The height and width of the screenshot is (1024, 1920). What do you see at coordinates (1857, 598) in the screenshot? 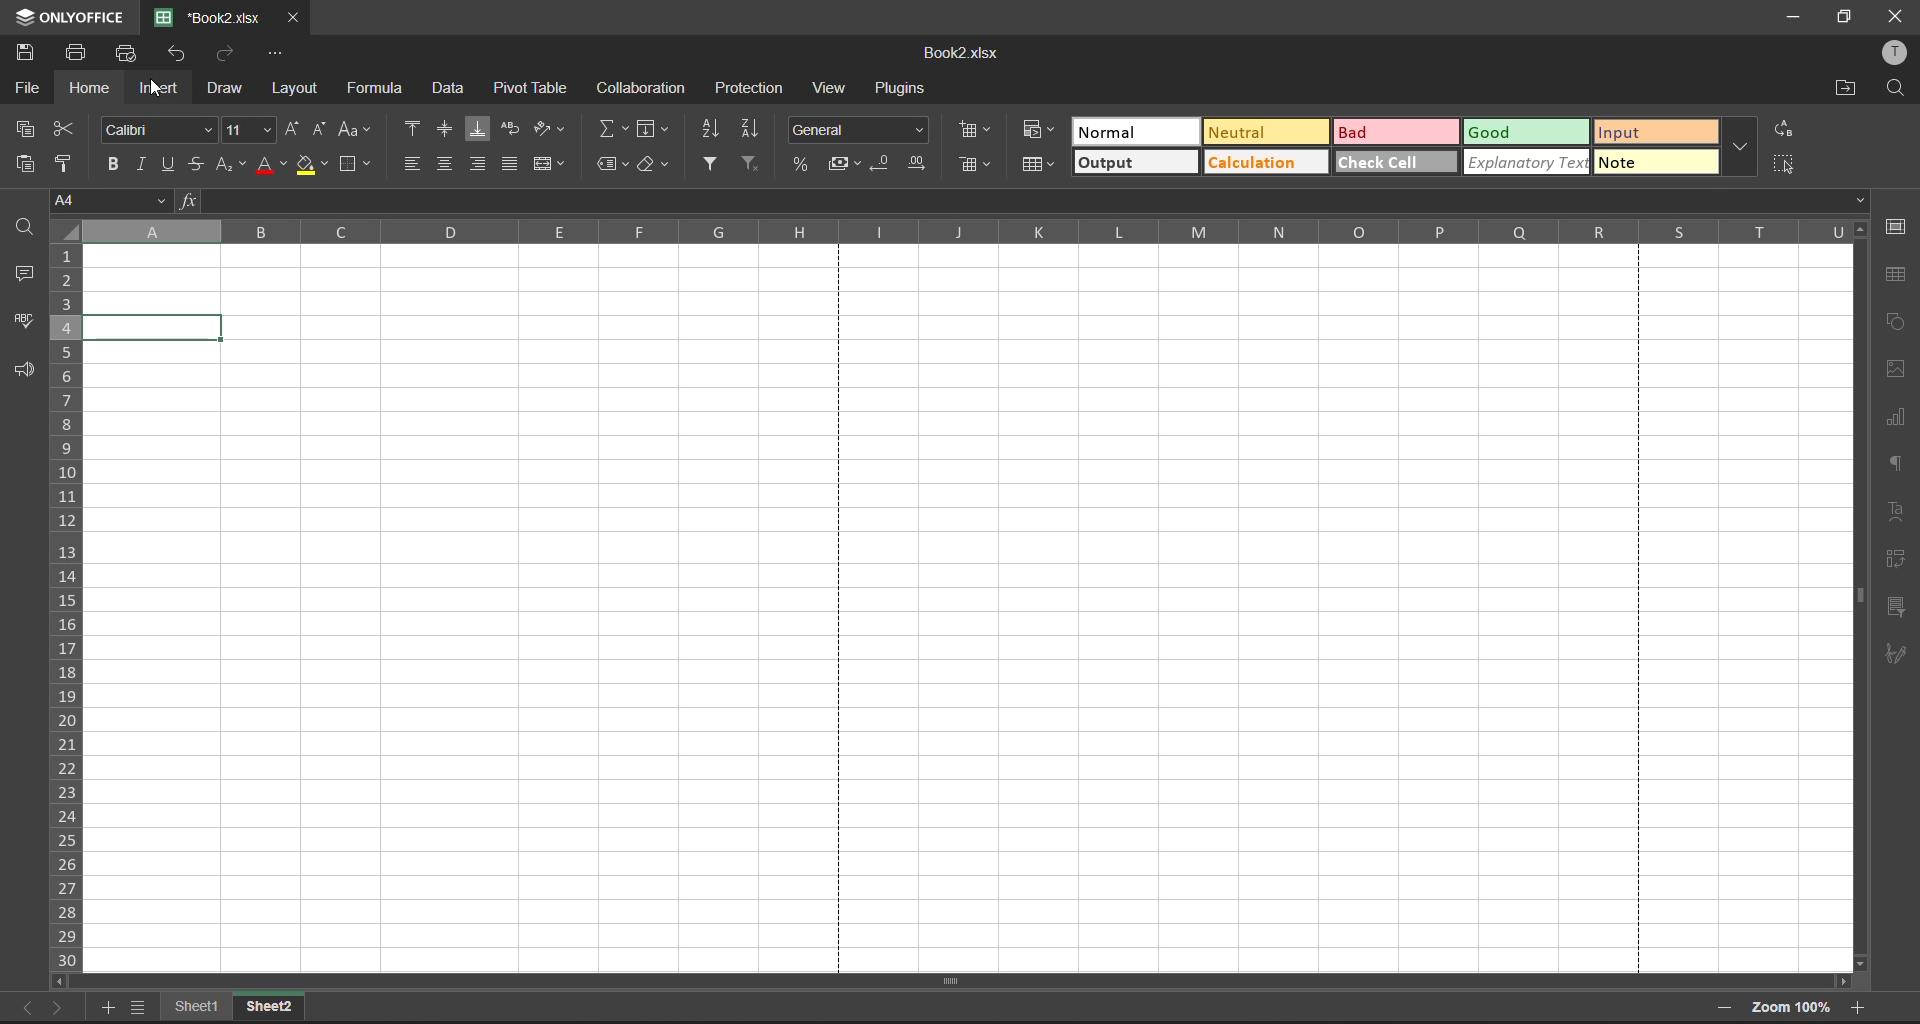
I see `scroll bar` at bounding box center [1857, 598].